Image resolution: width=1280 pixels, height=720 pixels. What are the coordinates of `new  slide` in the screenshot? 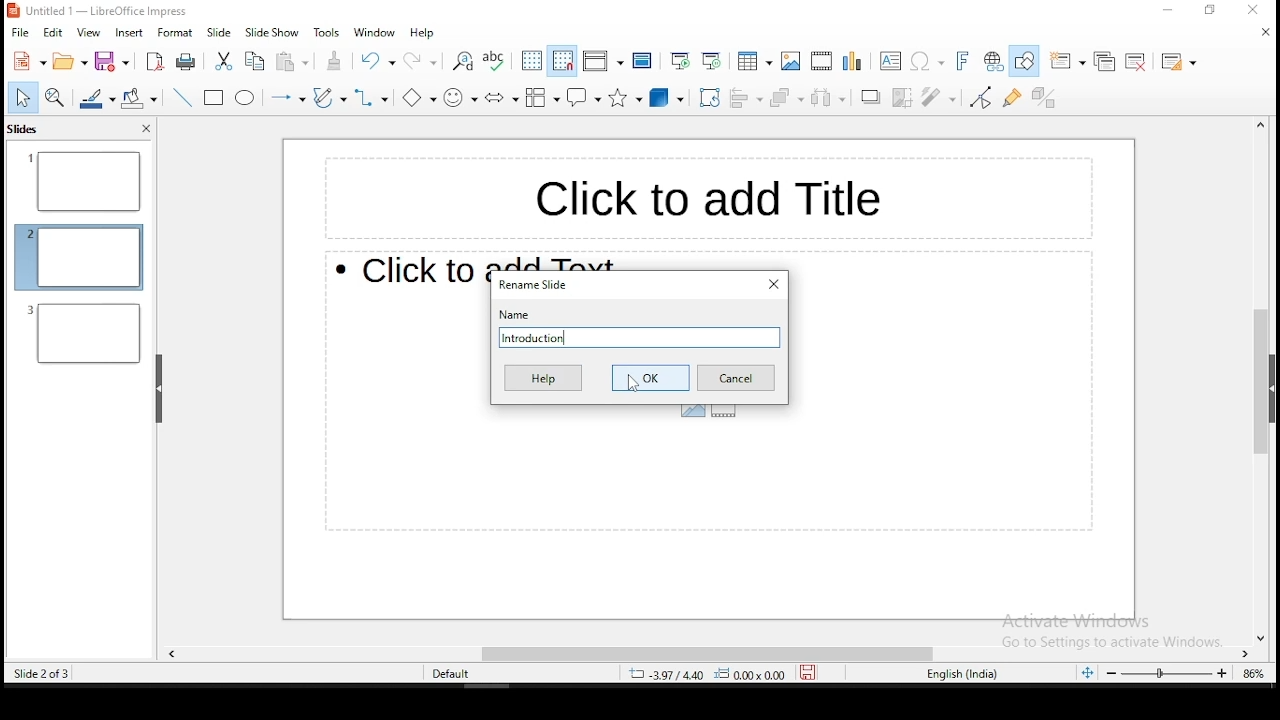 It's located at (1065, 62).